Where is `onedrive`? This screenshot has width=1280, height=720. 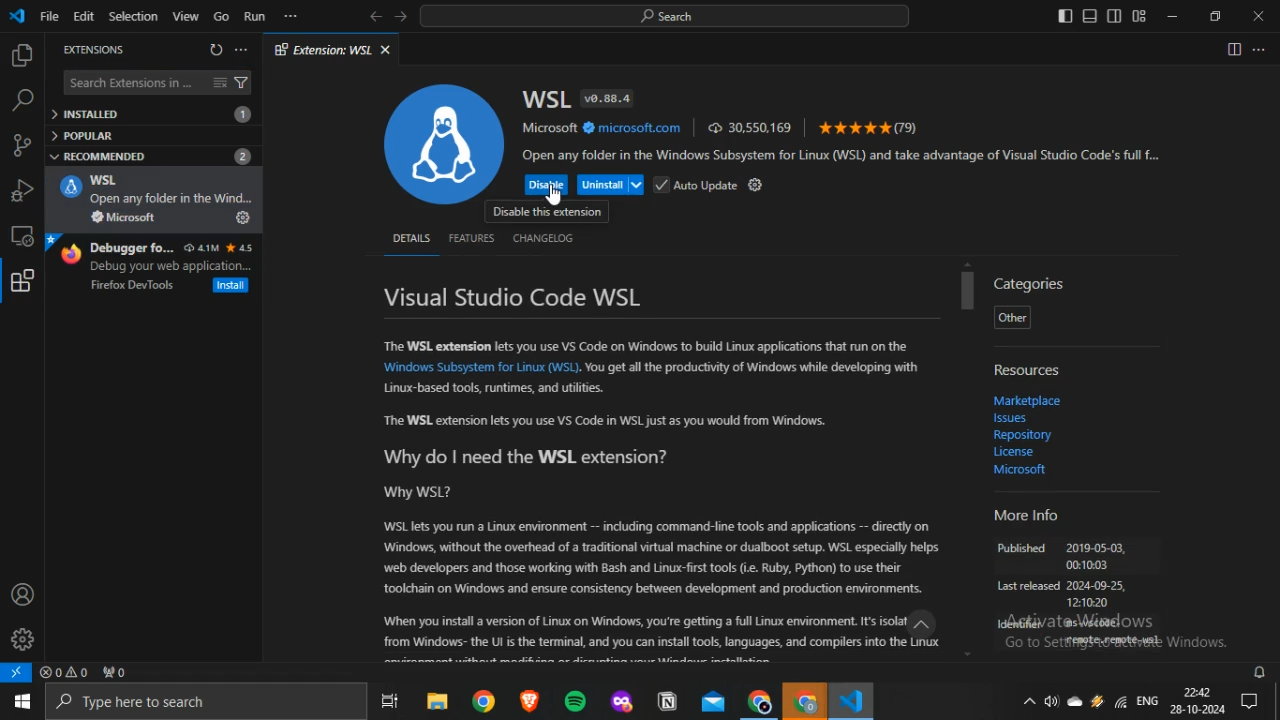 onedrive is located at coordinates (1075, 702).